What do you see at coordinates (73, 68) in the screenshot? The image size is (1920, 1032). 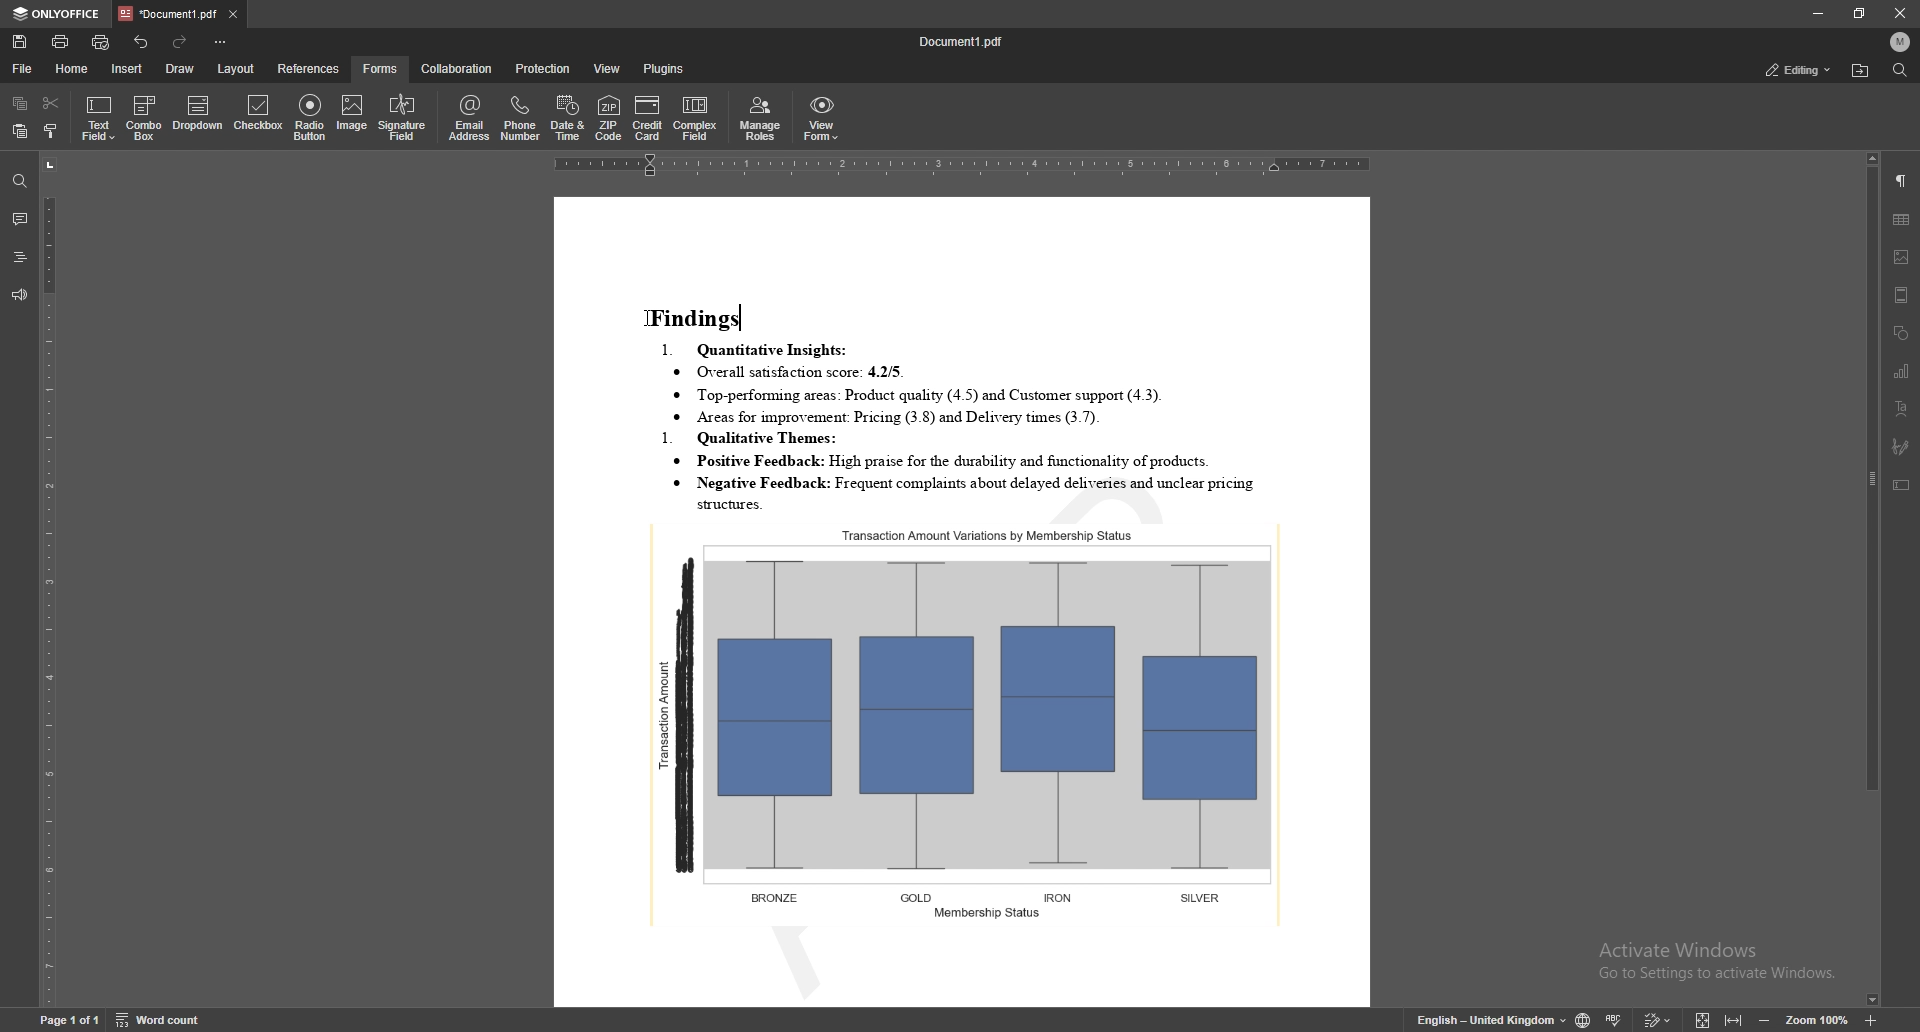 I see `home` at bounding box center [73, 68].